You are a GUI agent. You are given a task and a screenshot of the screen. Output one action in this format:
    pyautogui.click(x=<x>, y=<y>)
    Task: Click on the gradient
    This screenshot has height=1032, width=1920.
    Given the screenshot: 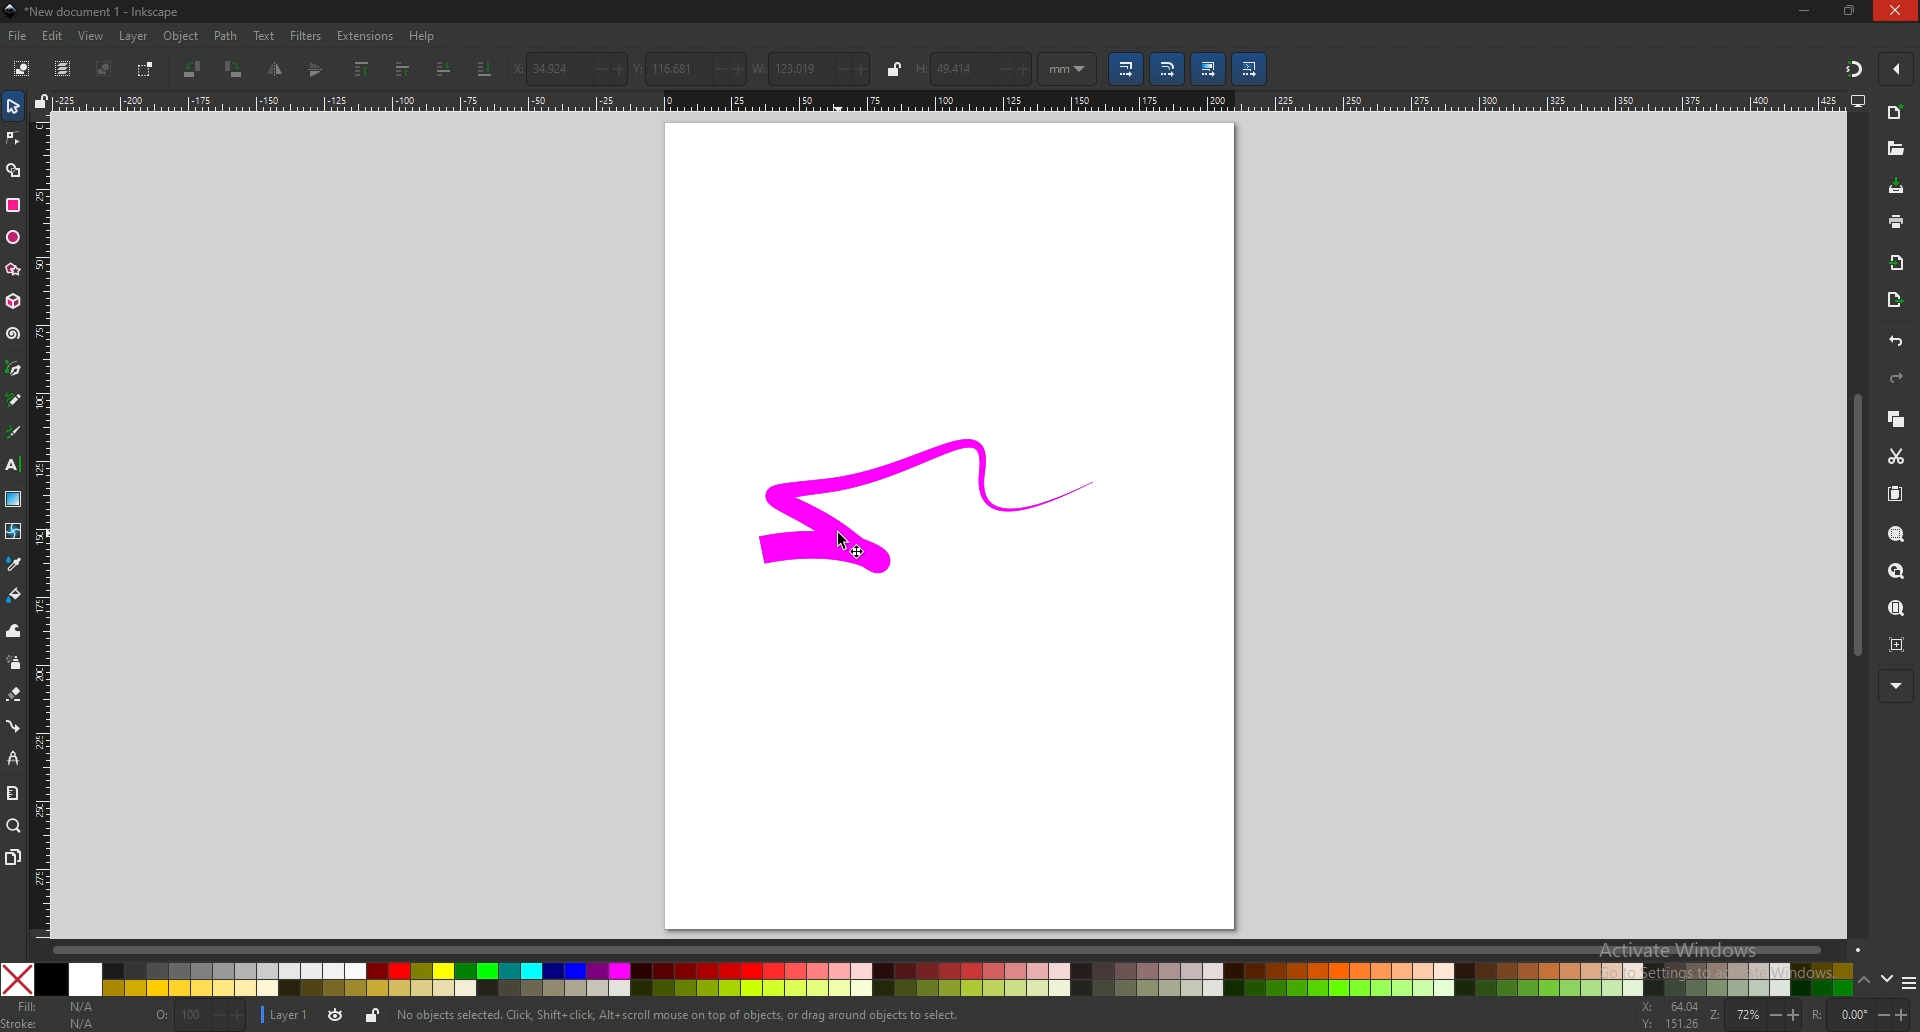 What is the action you would take?
    pyautogui.click(x=13, y=497)
    